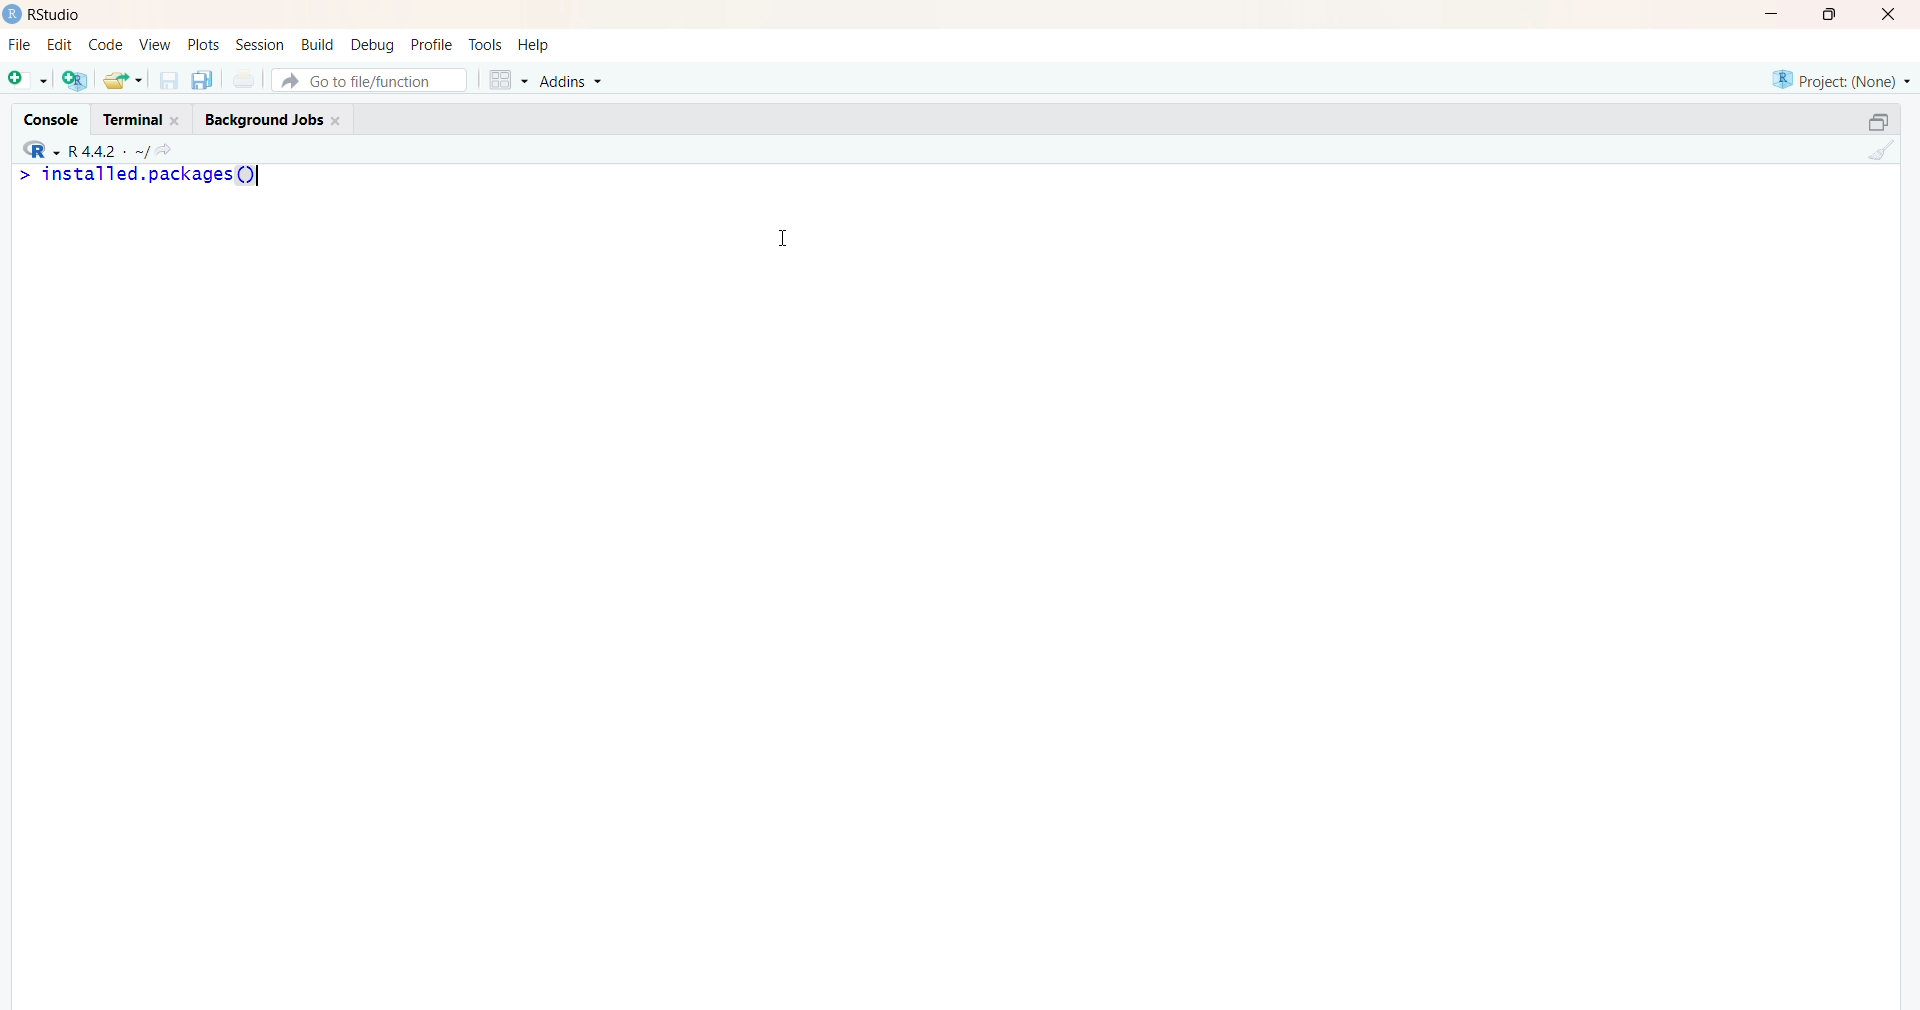  I want to click on session, so click(260, 45).